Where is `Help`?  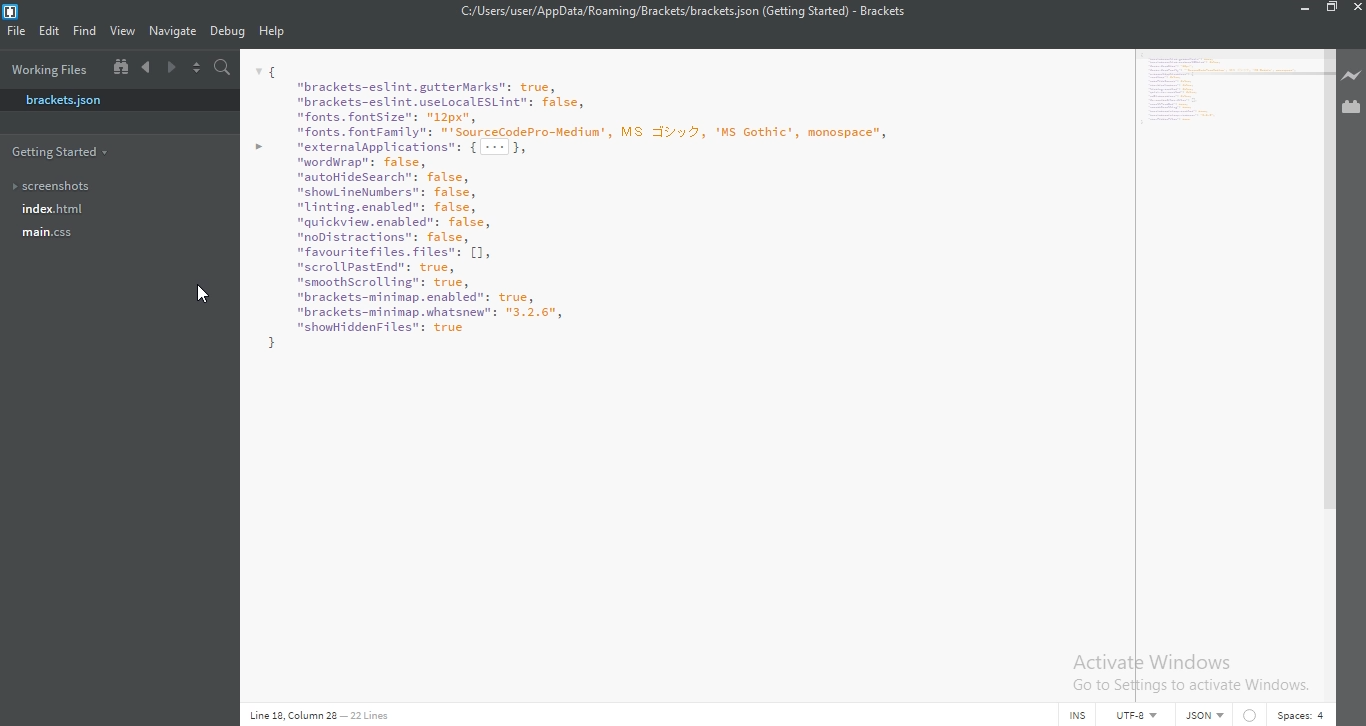 Help is located at coordinates (274, 33).